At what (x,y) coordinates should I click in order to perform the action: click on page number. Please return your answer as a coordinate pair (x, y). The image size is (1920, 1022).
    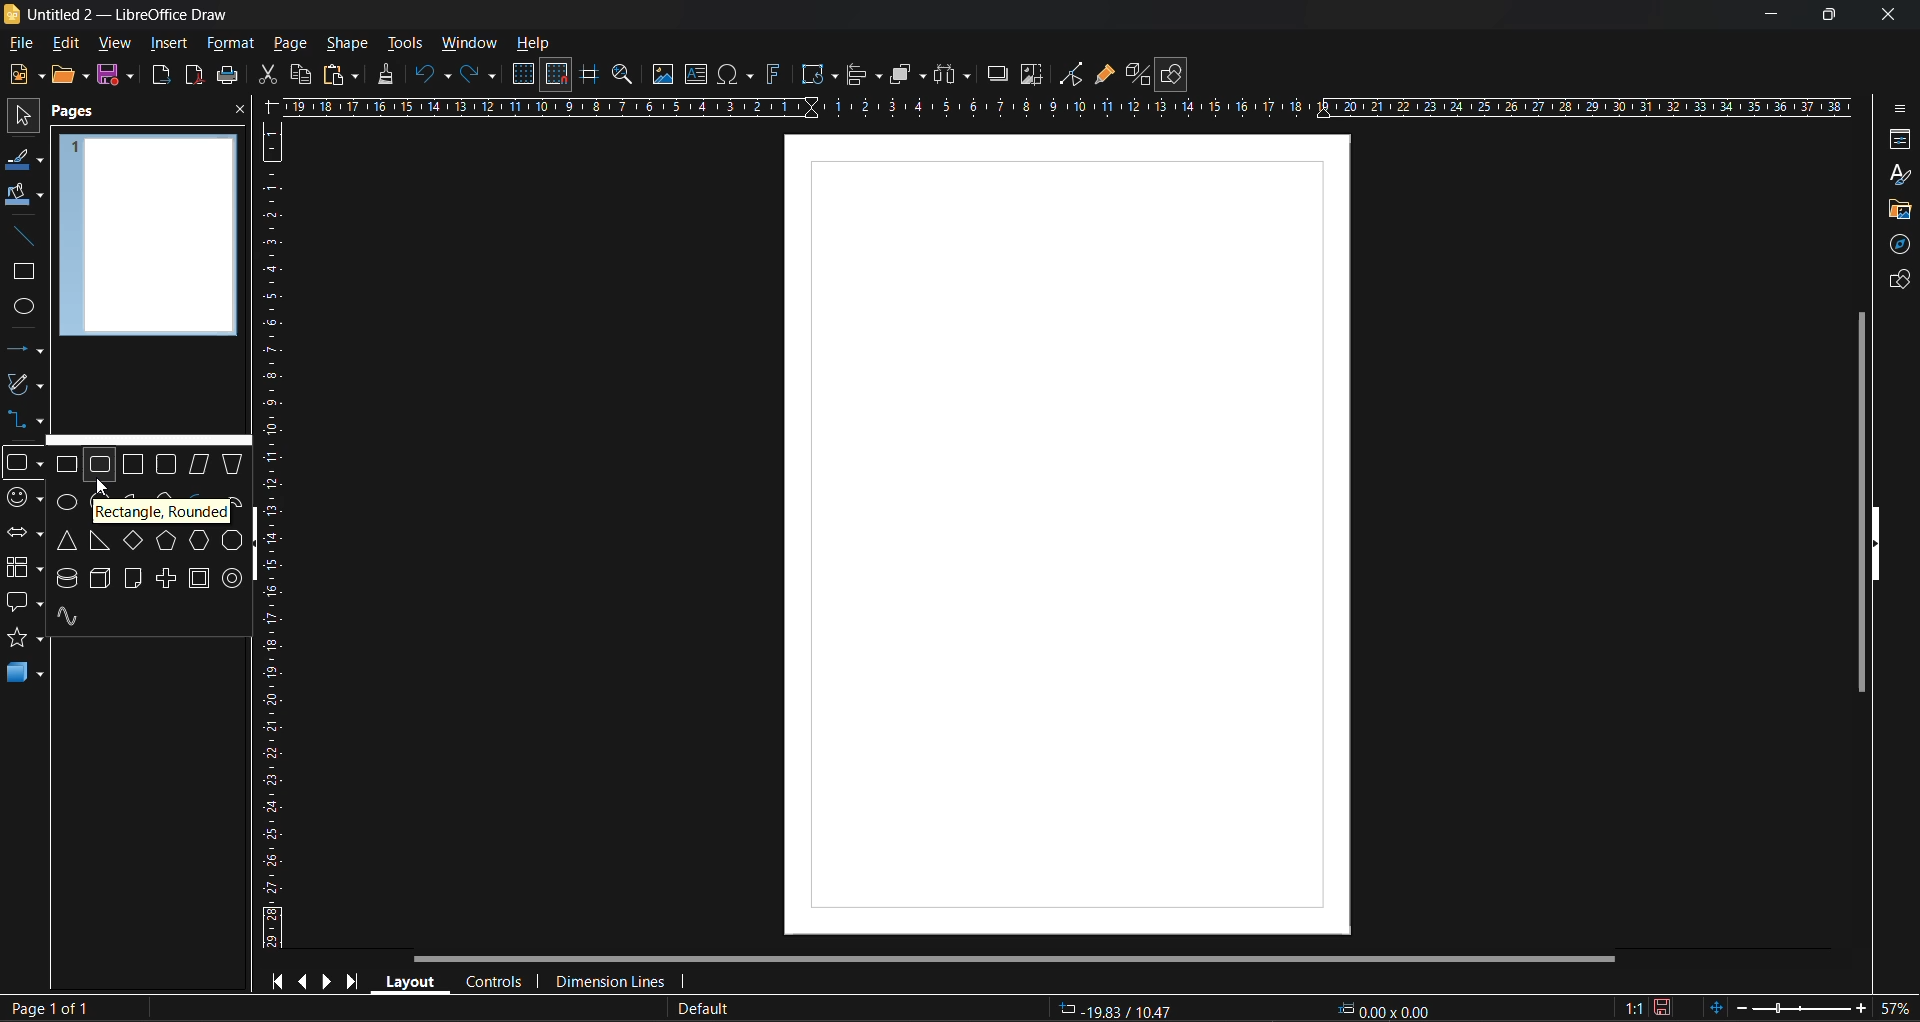
    Looking at the image, I should click on (46, 1009).